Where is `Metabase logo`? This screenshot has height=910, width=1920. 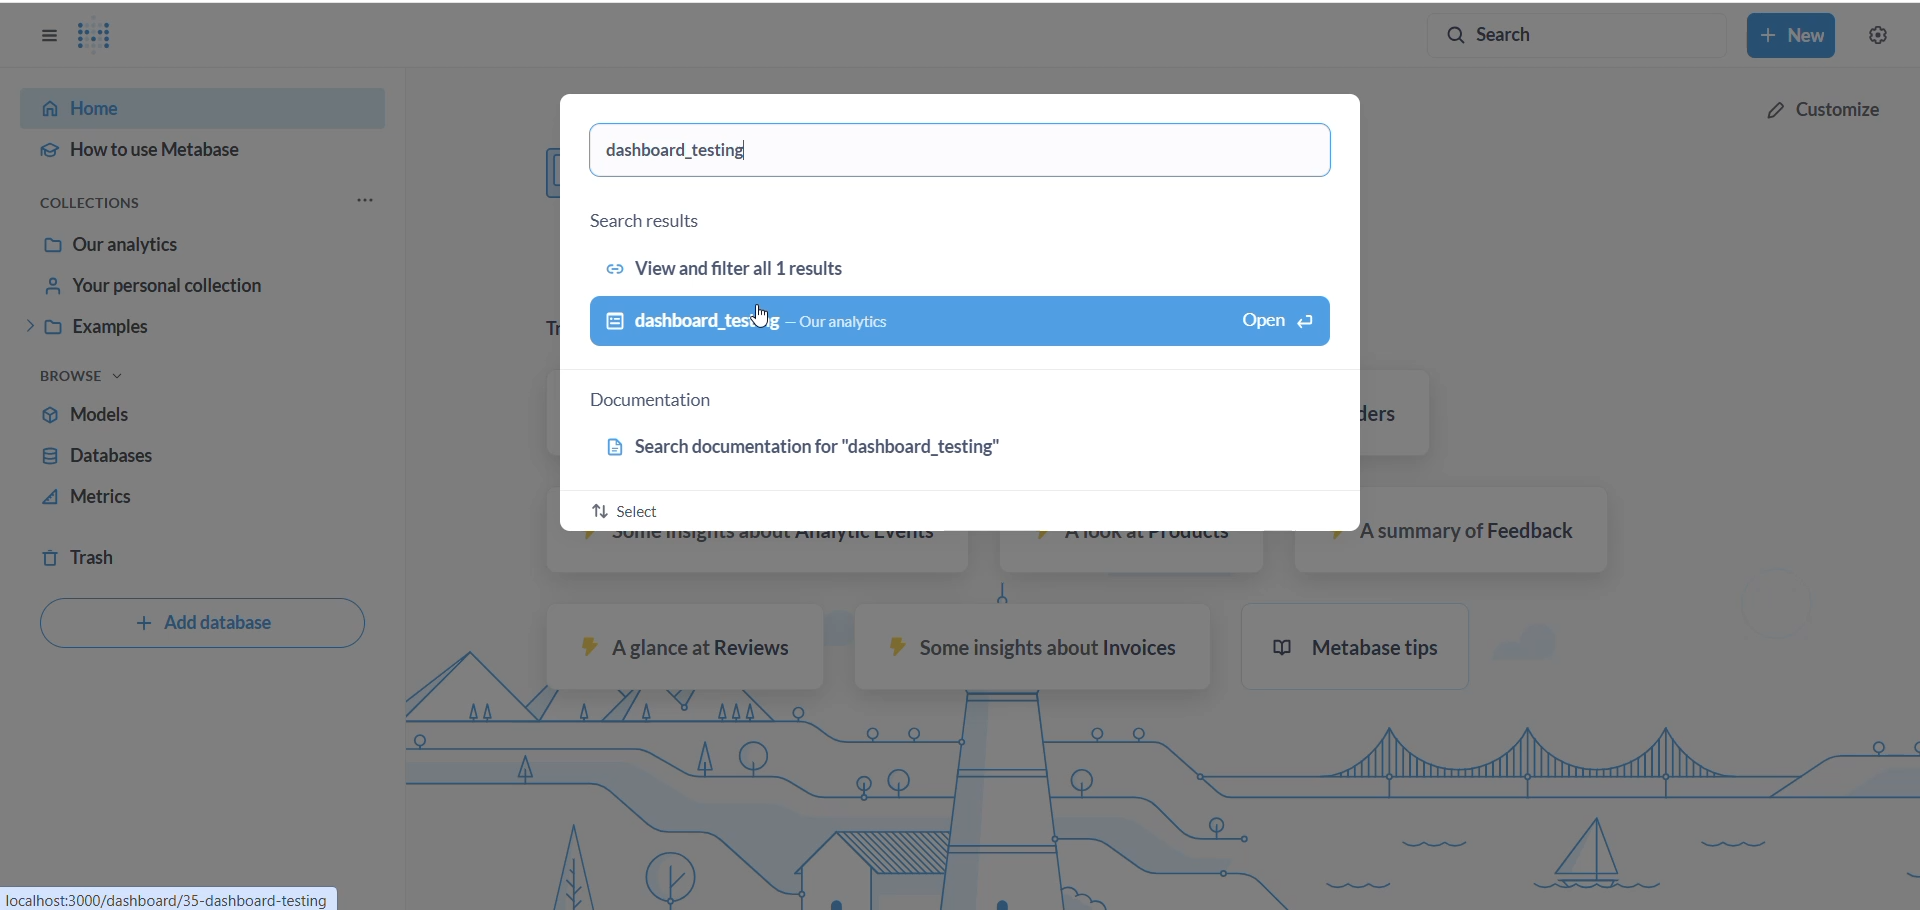 Metabase logo is located at coordinates (107, 36).